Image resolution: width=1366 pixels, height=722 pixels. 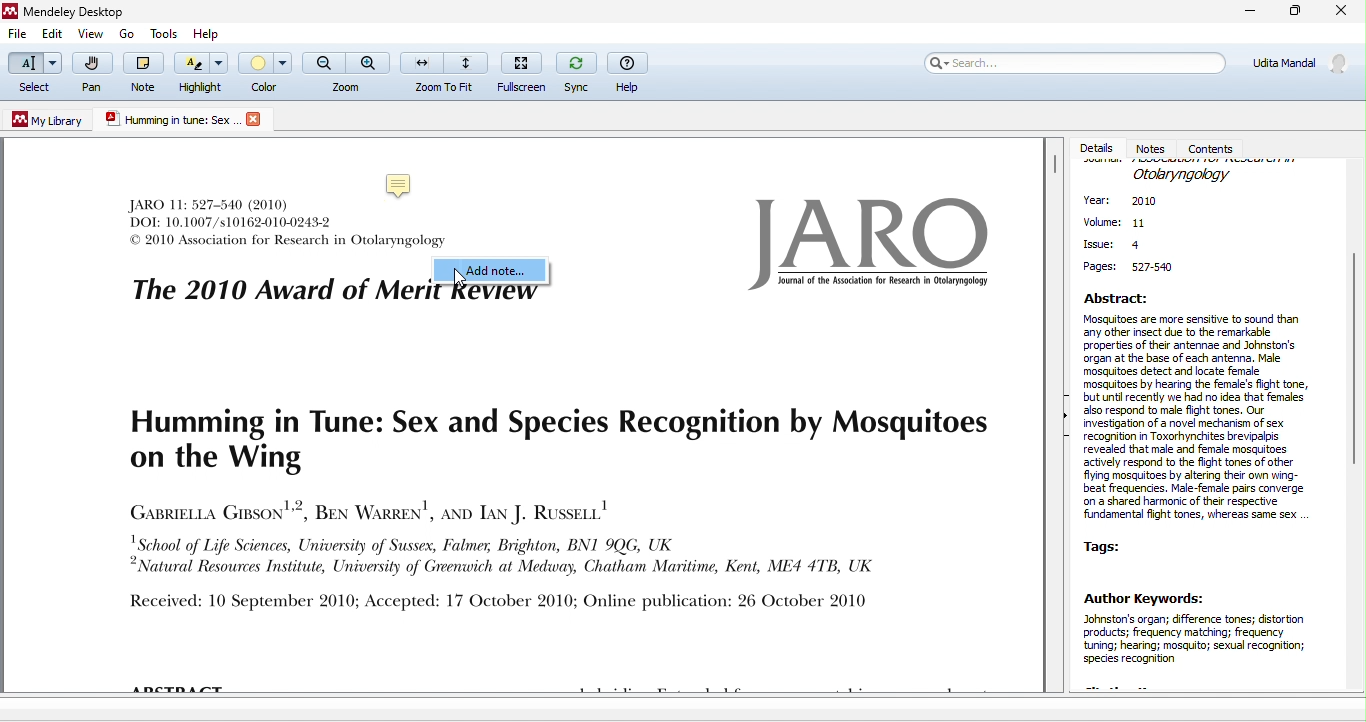 I want to click on minimize, so click(x=1243, y=13).